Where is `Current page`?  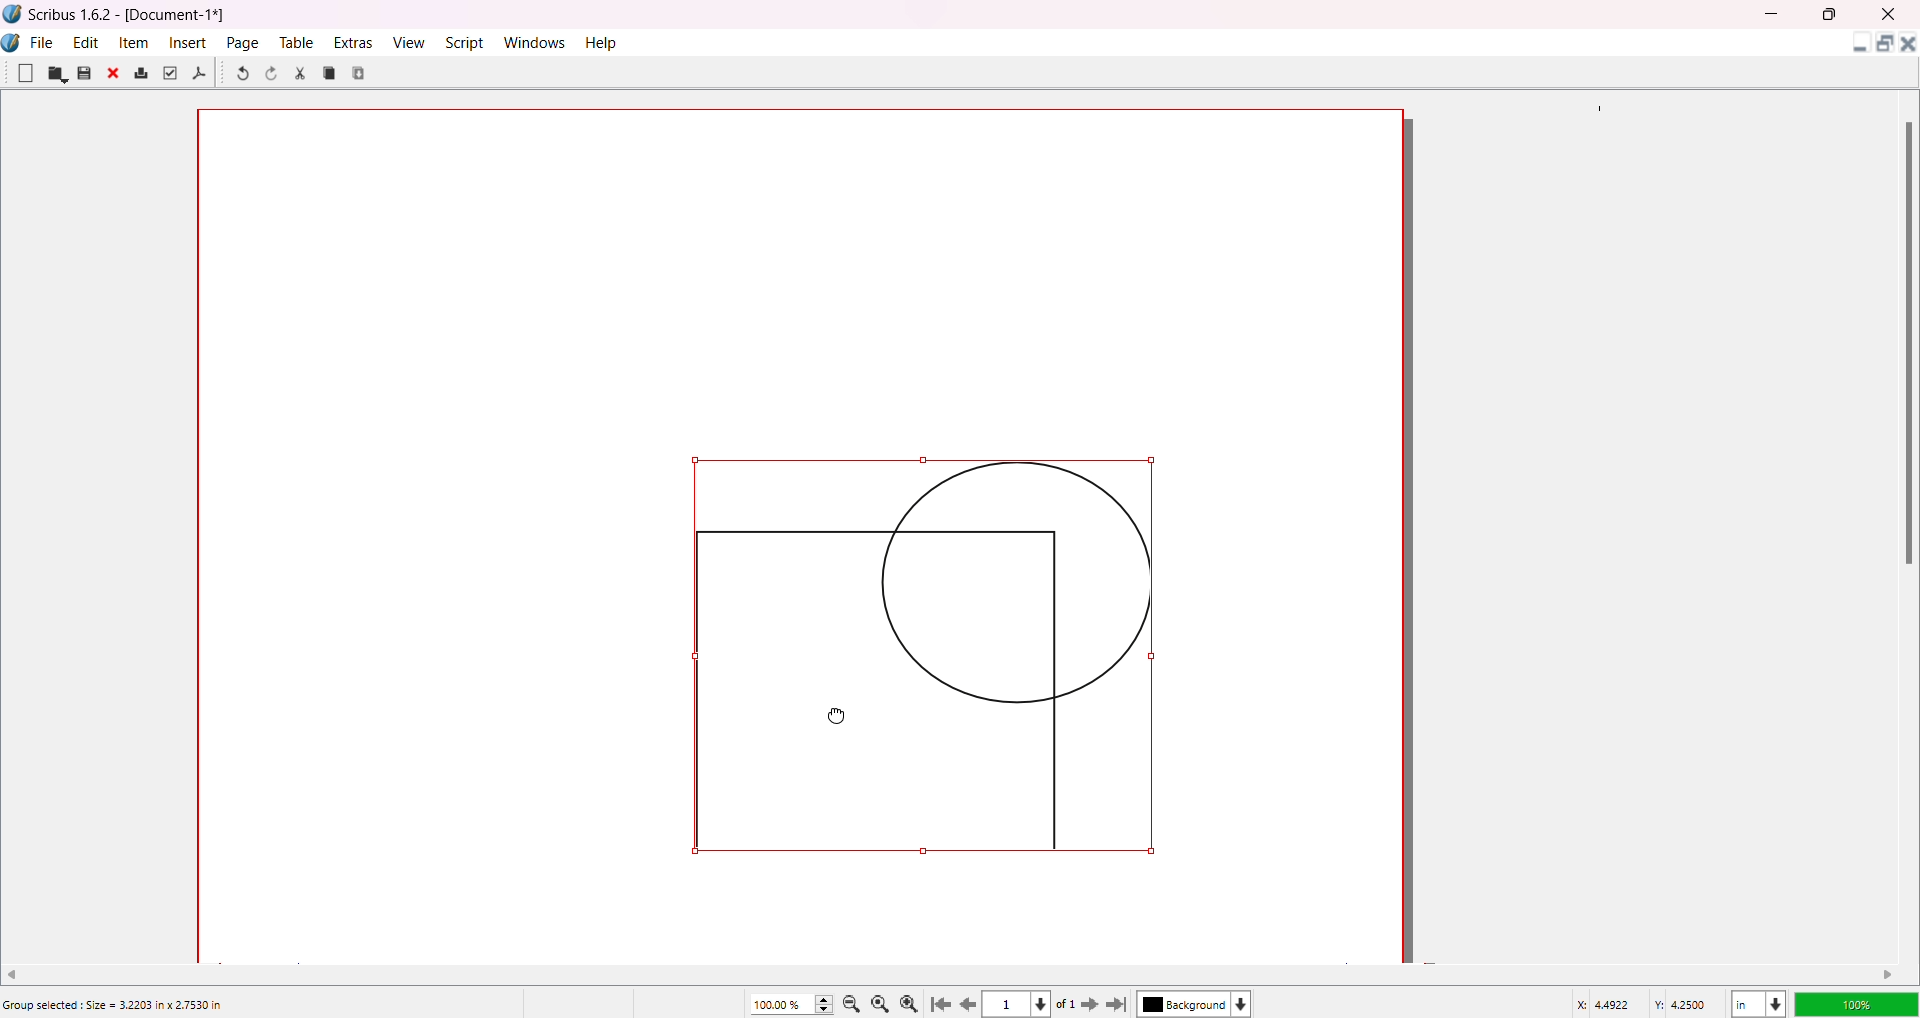 Current page is located at coordinates (1010, 1005).